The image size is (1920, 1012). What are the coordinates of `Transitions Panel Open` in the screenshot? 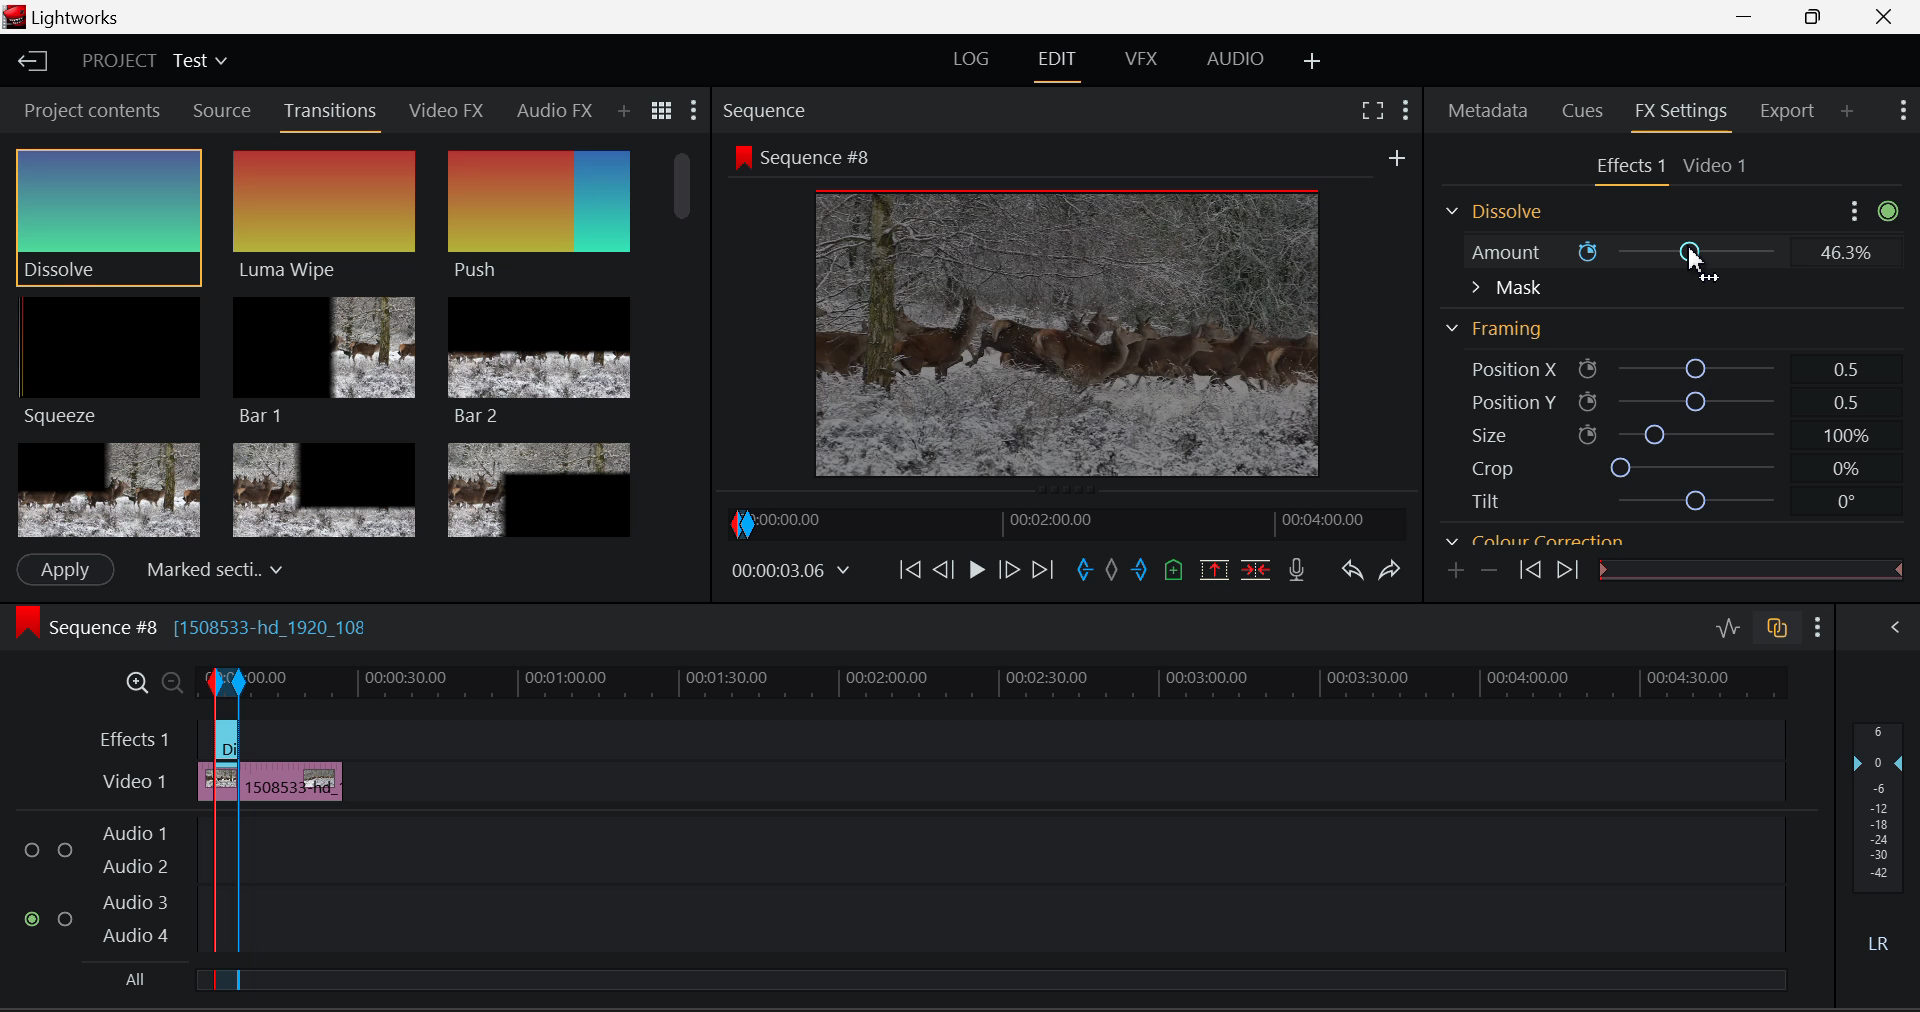 It's located at (331, 116).